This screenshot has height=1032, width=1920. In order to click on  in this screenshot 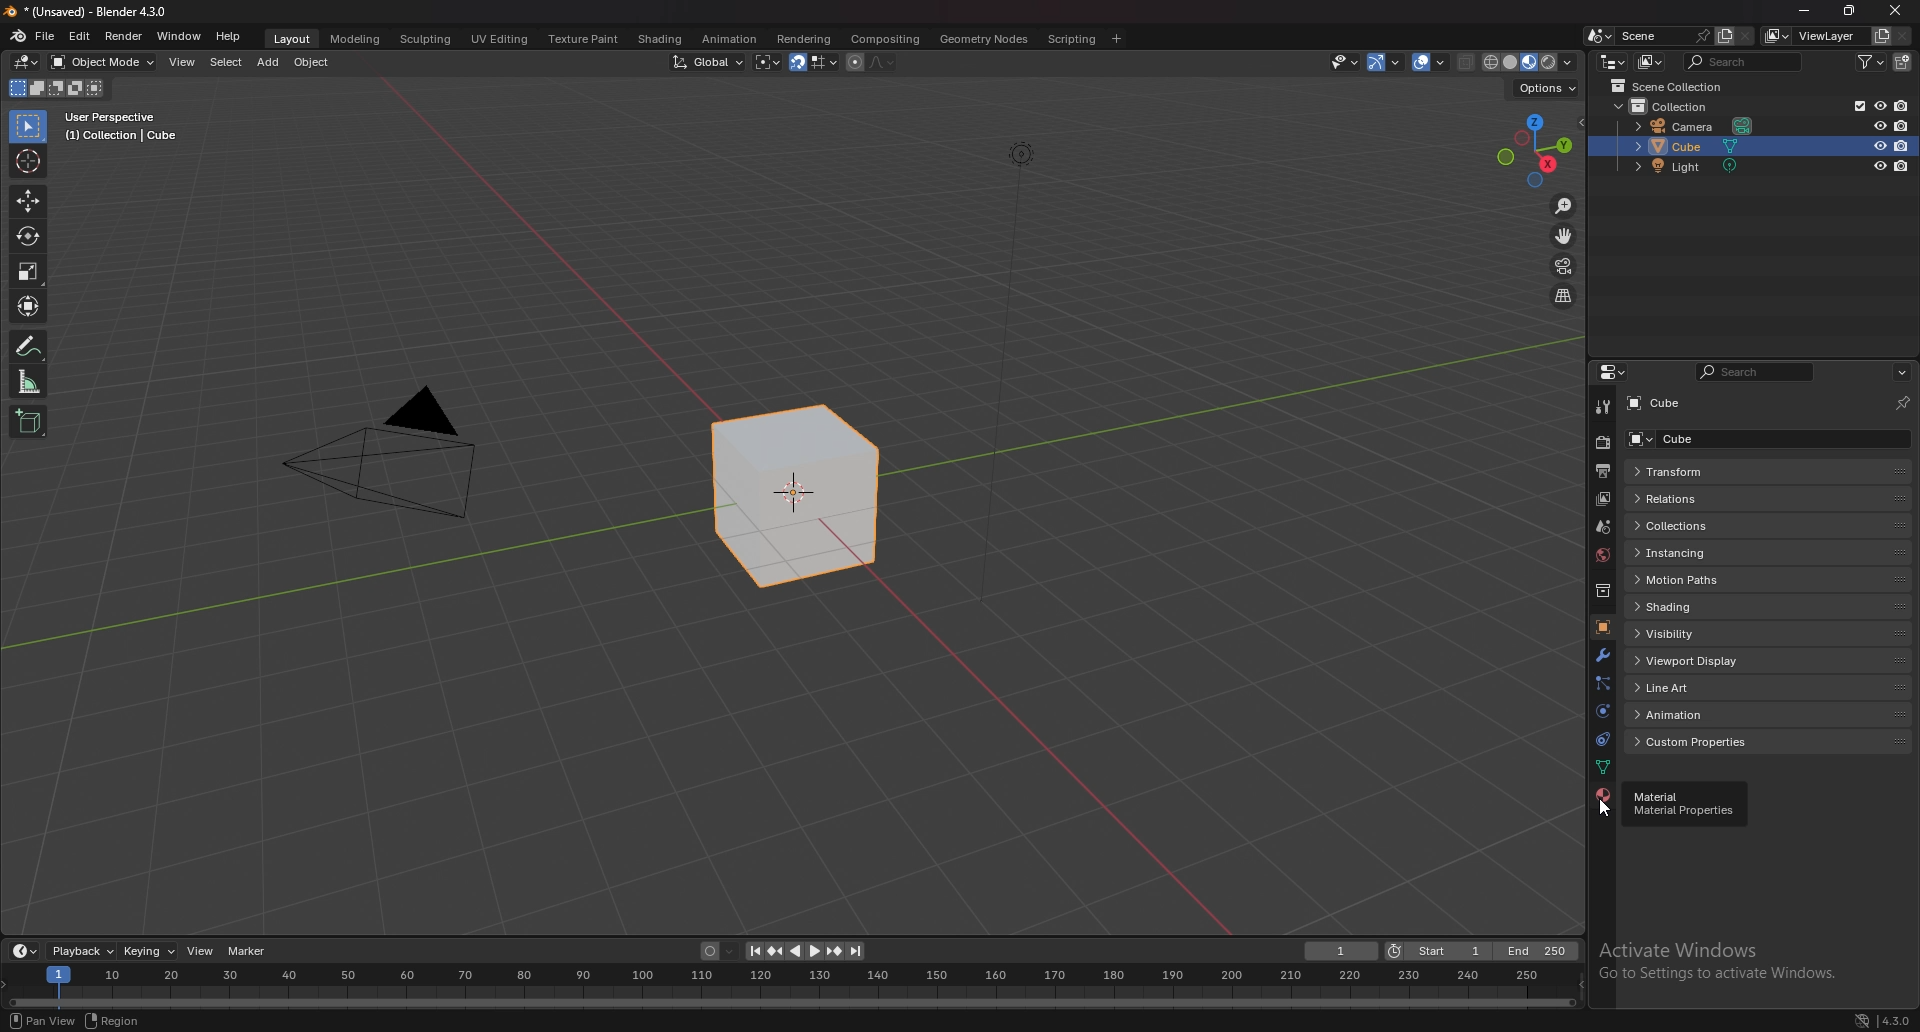, I will do `click(1848, 1019)`.